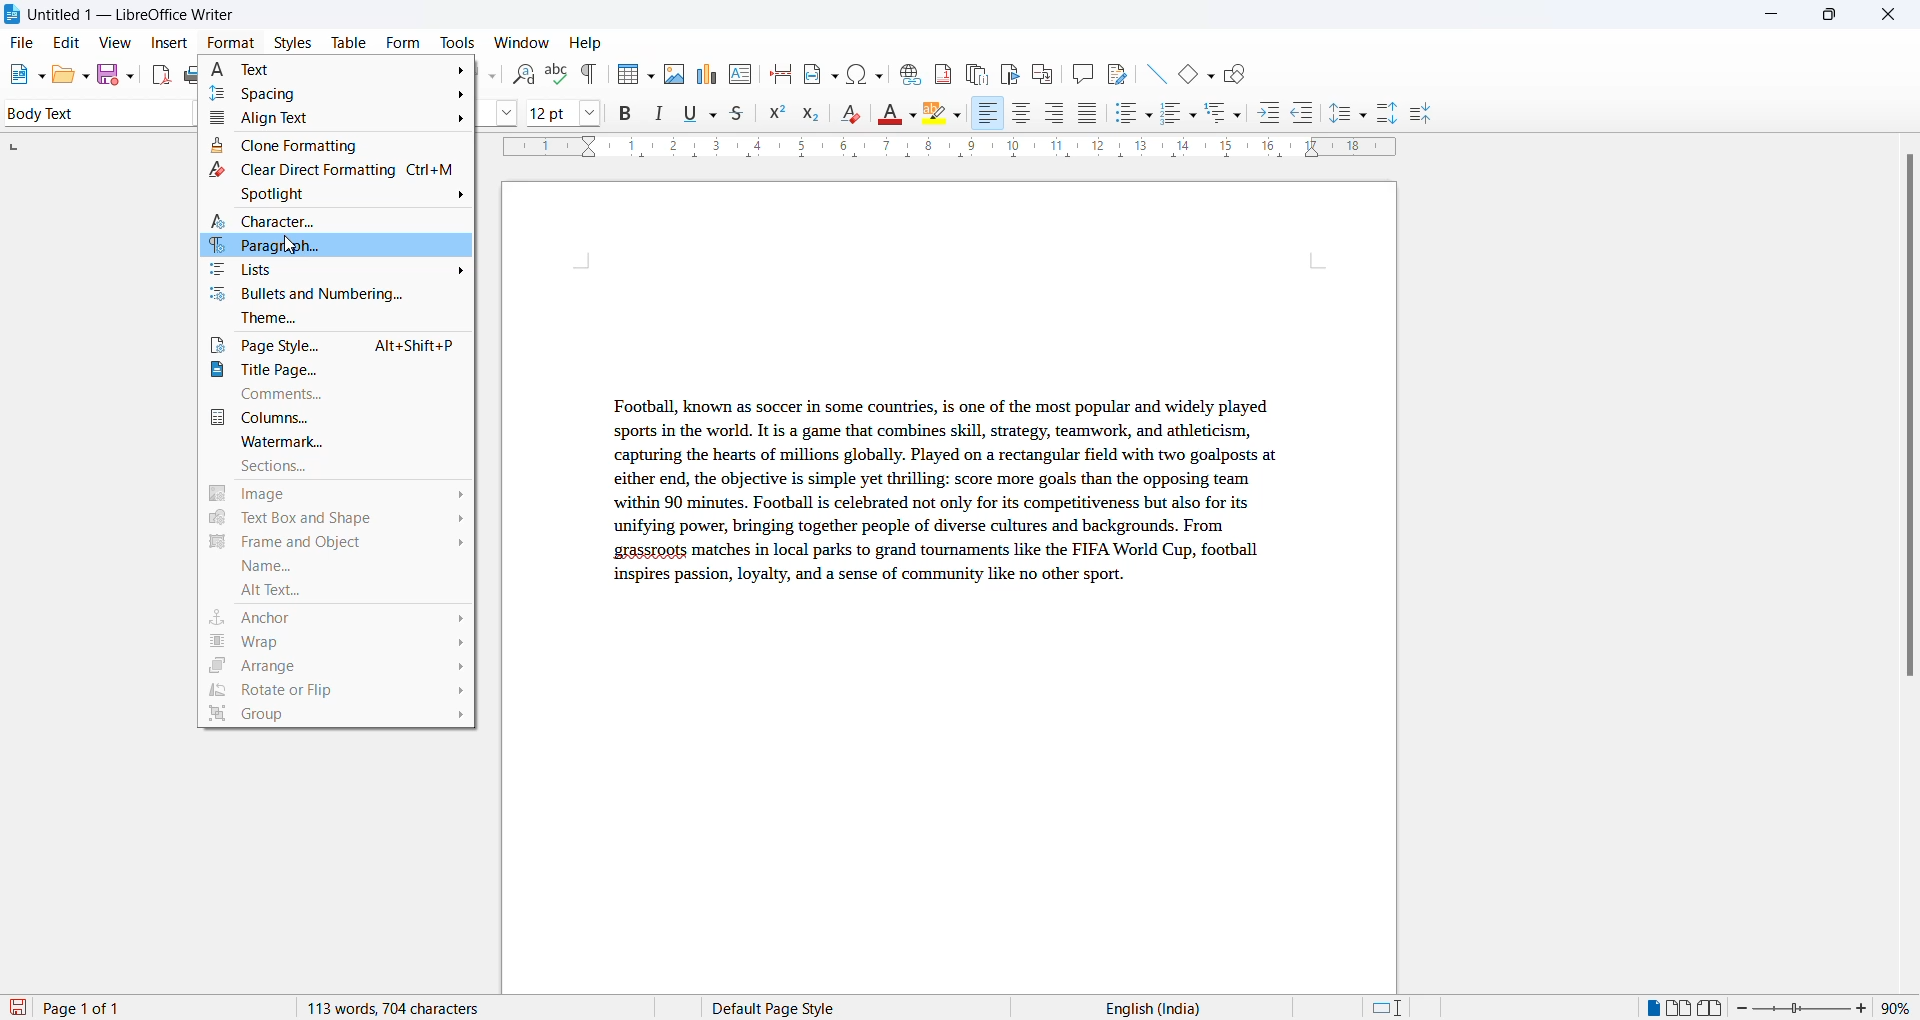 The width and height of the screenshot is (1920, 1020). Describe the element at coordinates (403, 42) in the screenshot. I see `form` at that location.